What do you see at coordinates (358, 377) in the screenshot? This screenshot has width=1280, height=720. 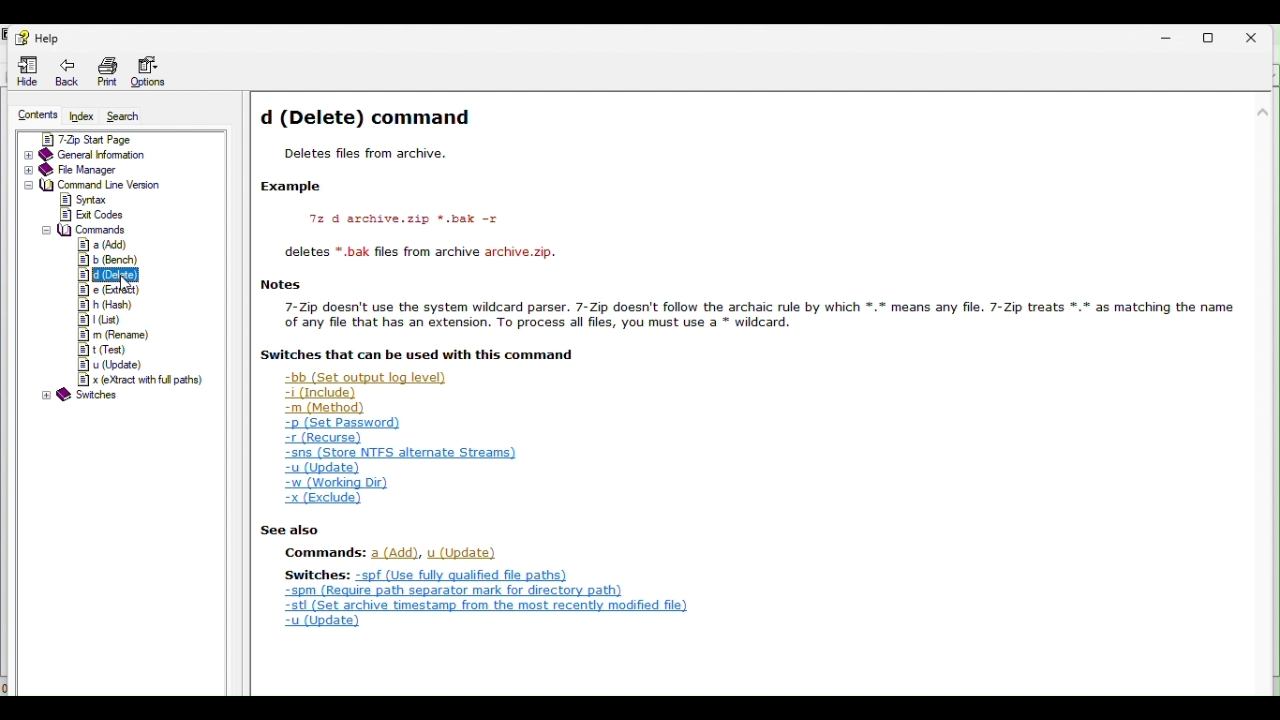 I see `-bb (Set output log level)` at bounding box center [358, 377].